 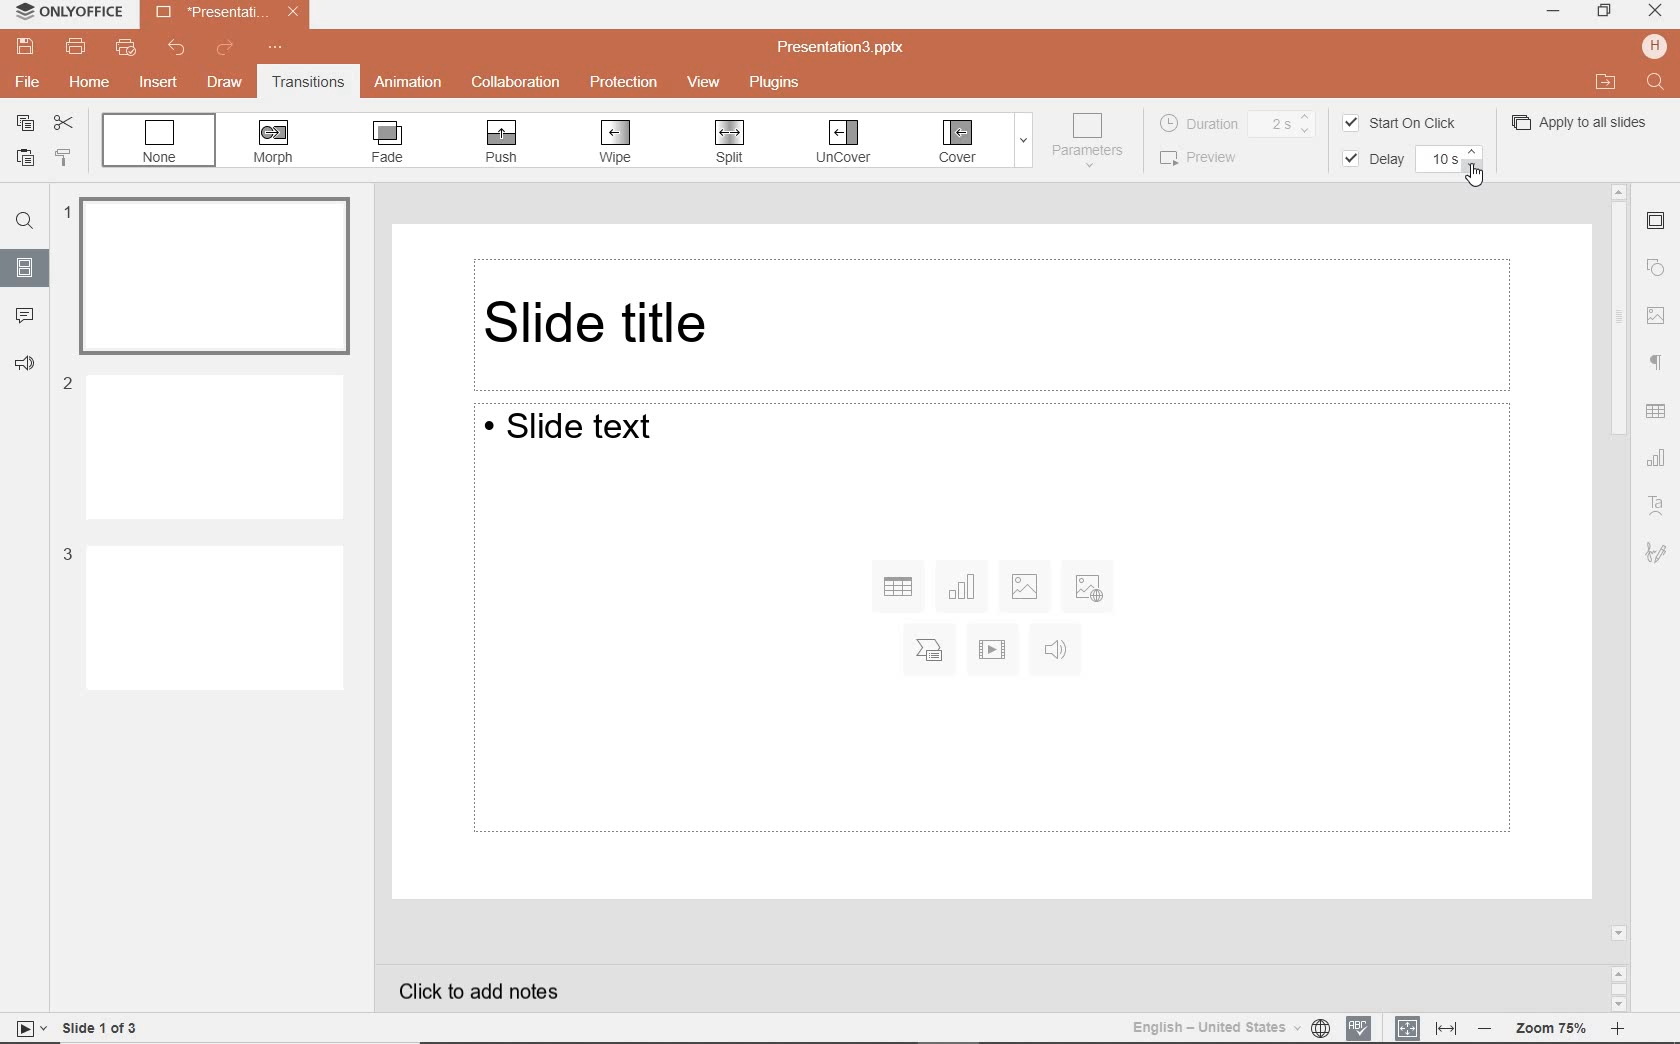 I want to click on slide settings, so click(x=1656, y=223).